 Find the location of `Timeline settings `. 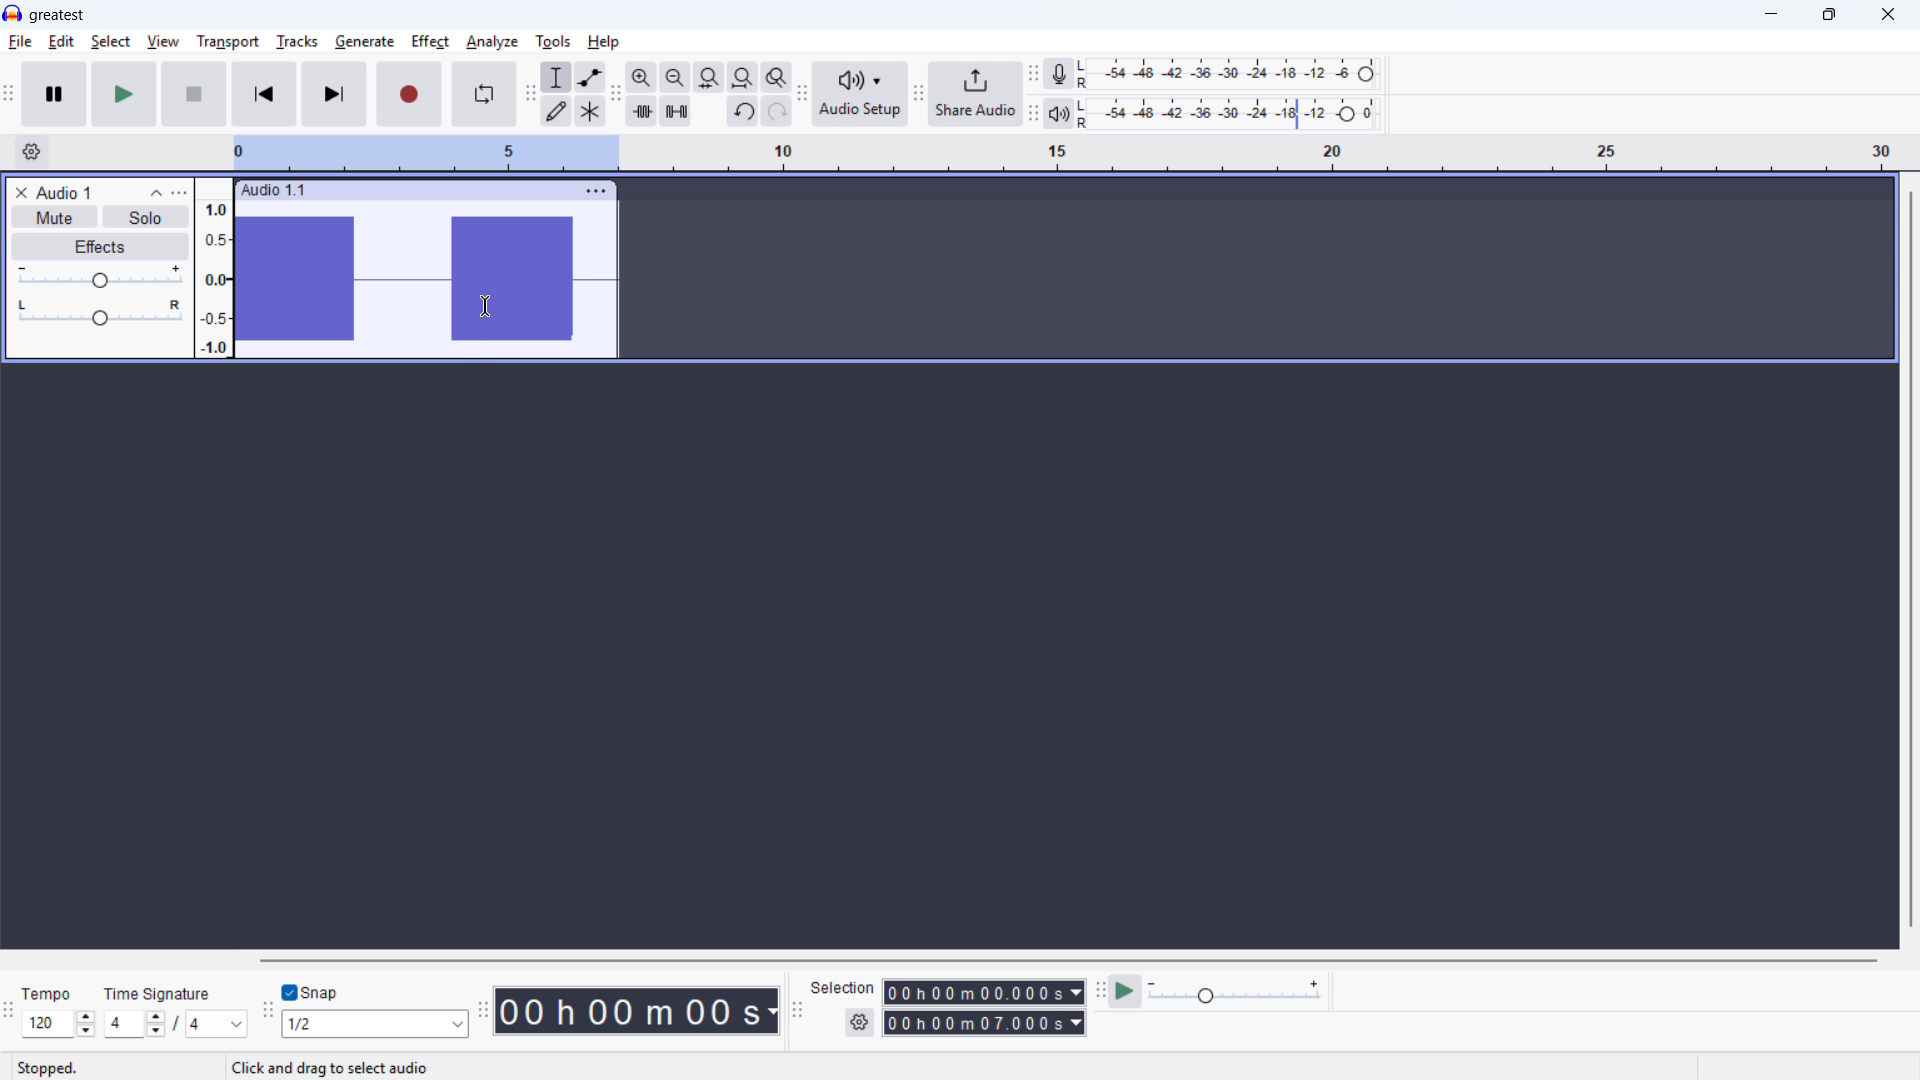

Timeline settings  is located at coordinates (31, 152).